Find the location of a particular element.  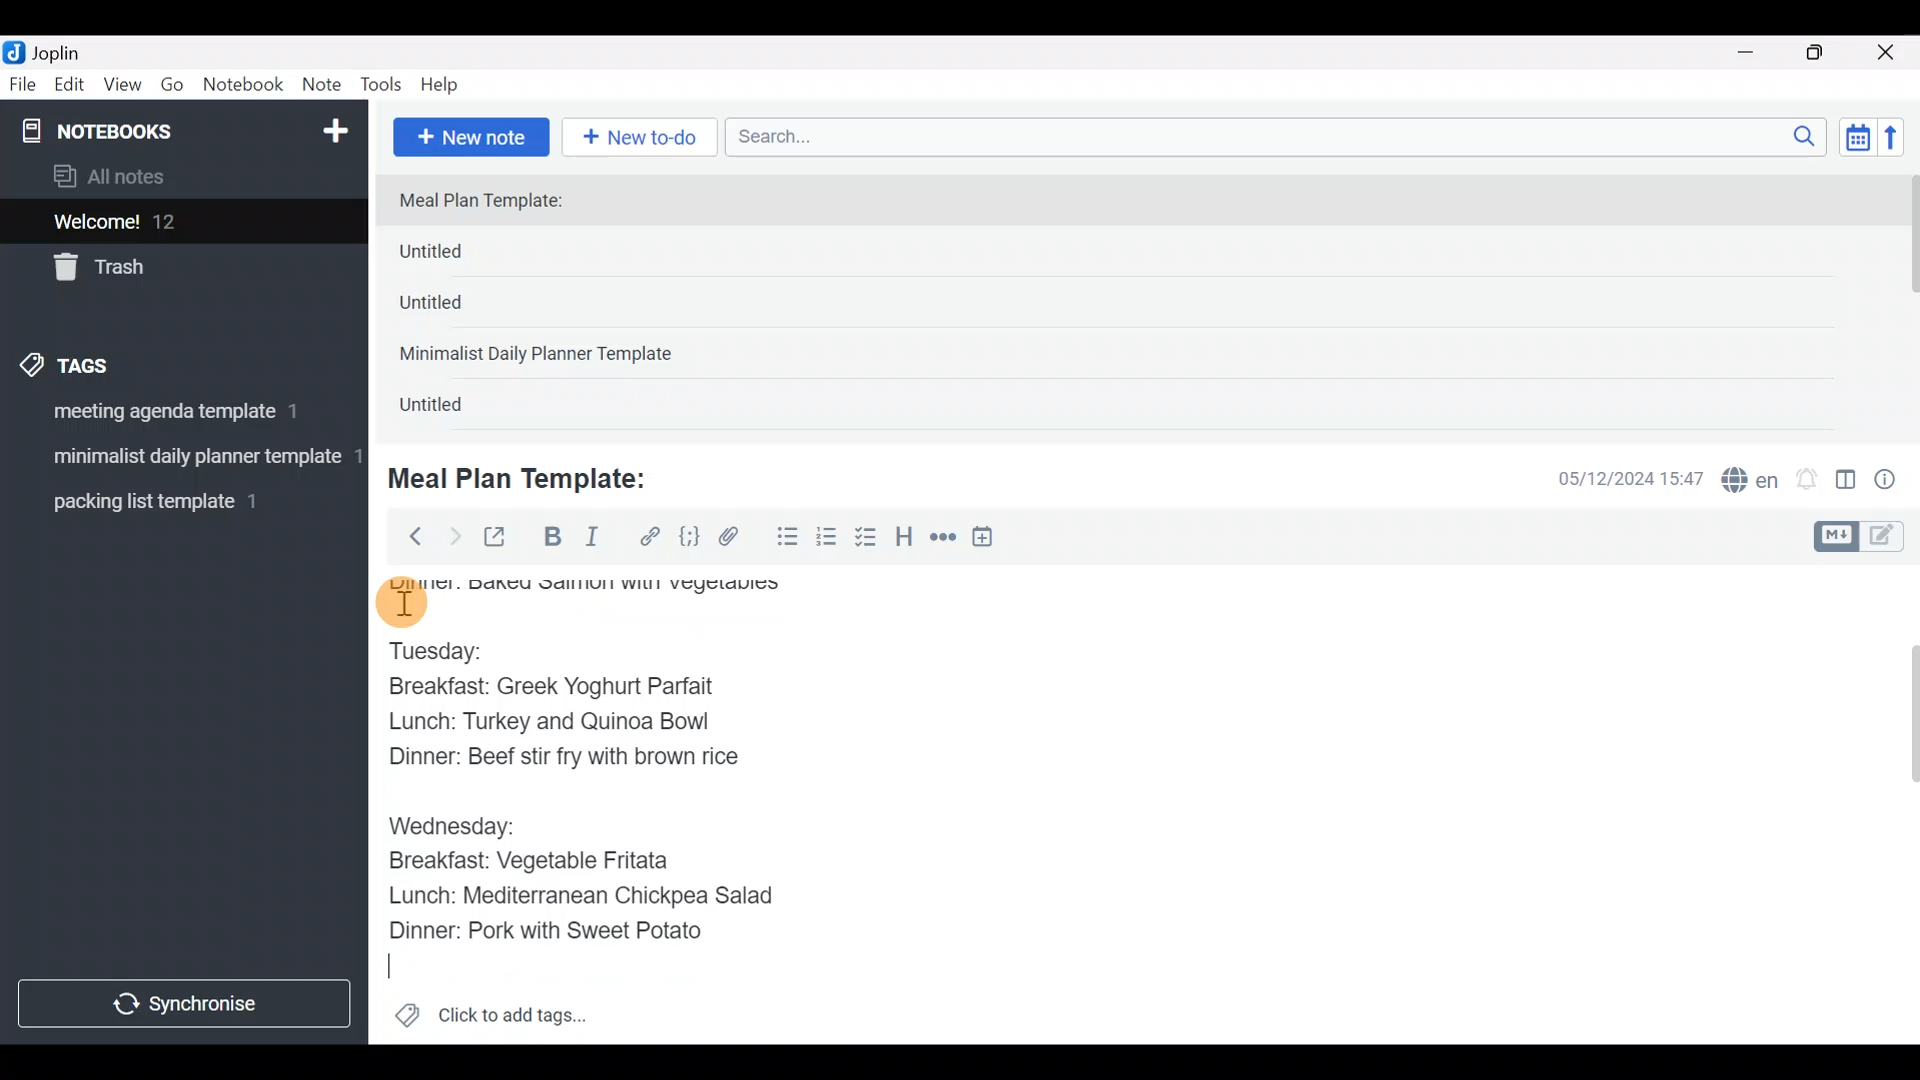

All notes is located at coordinates (179, 178).